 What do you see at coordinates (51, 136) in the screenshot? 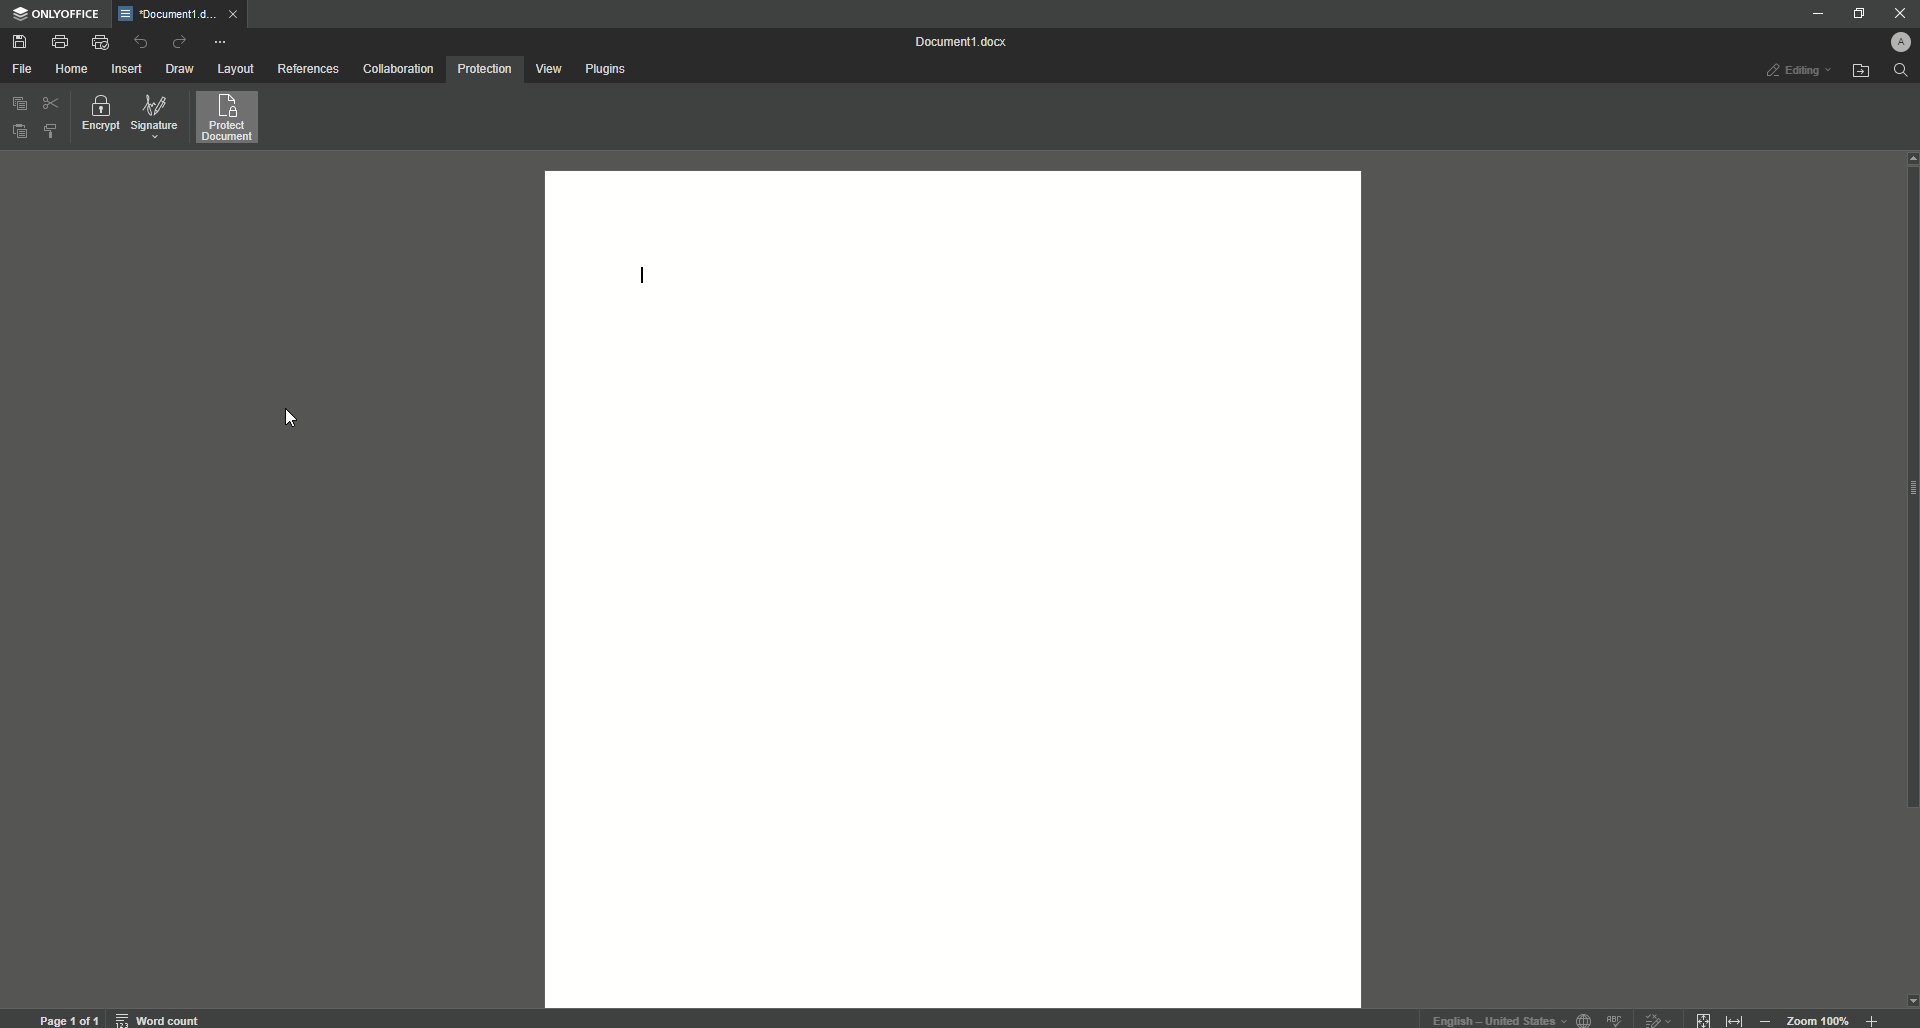
I see `Choose  styles` at bounding box center [51, 136].